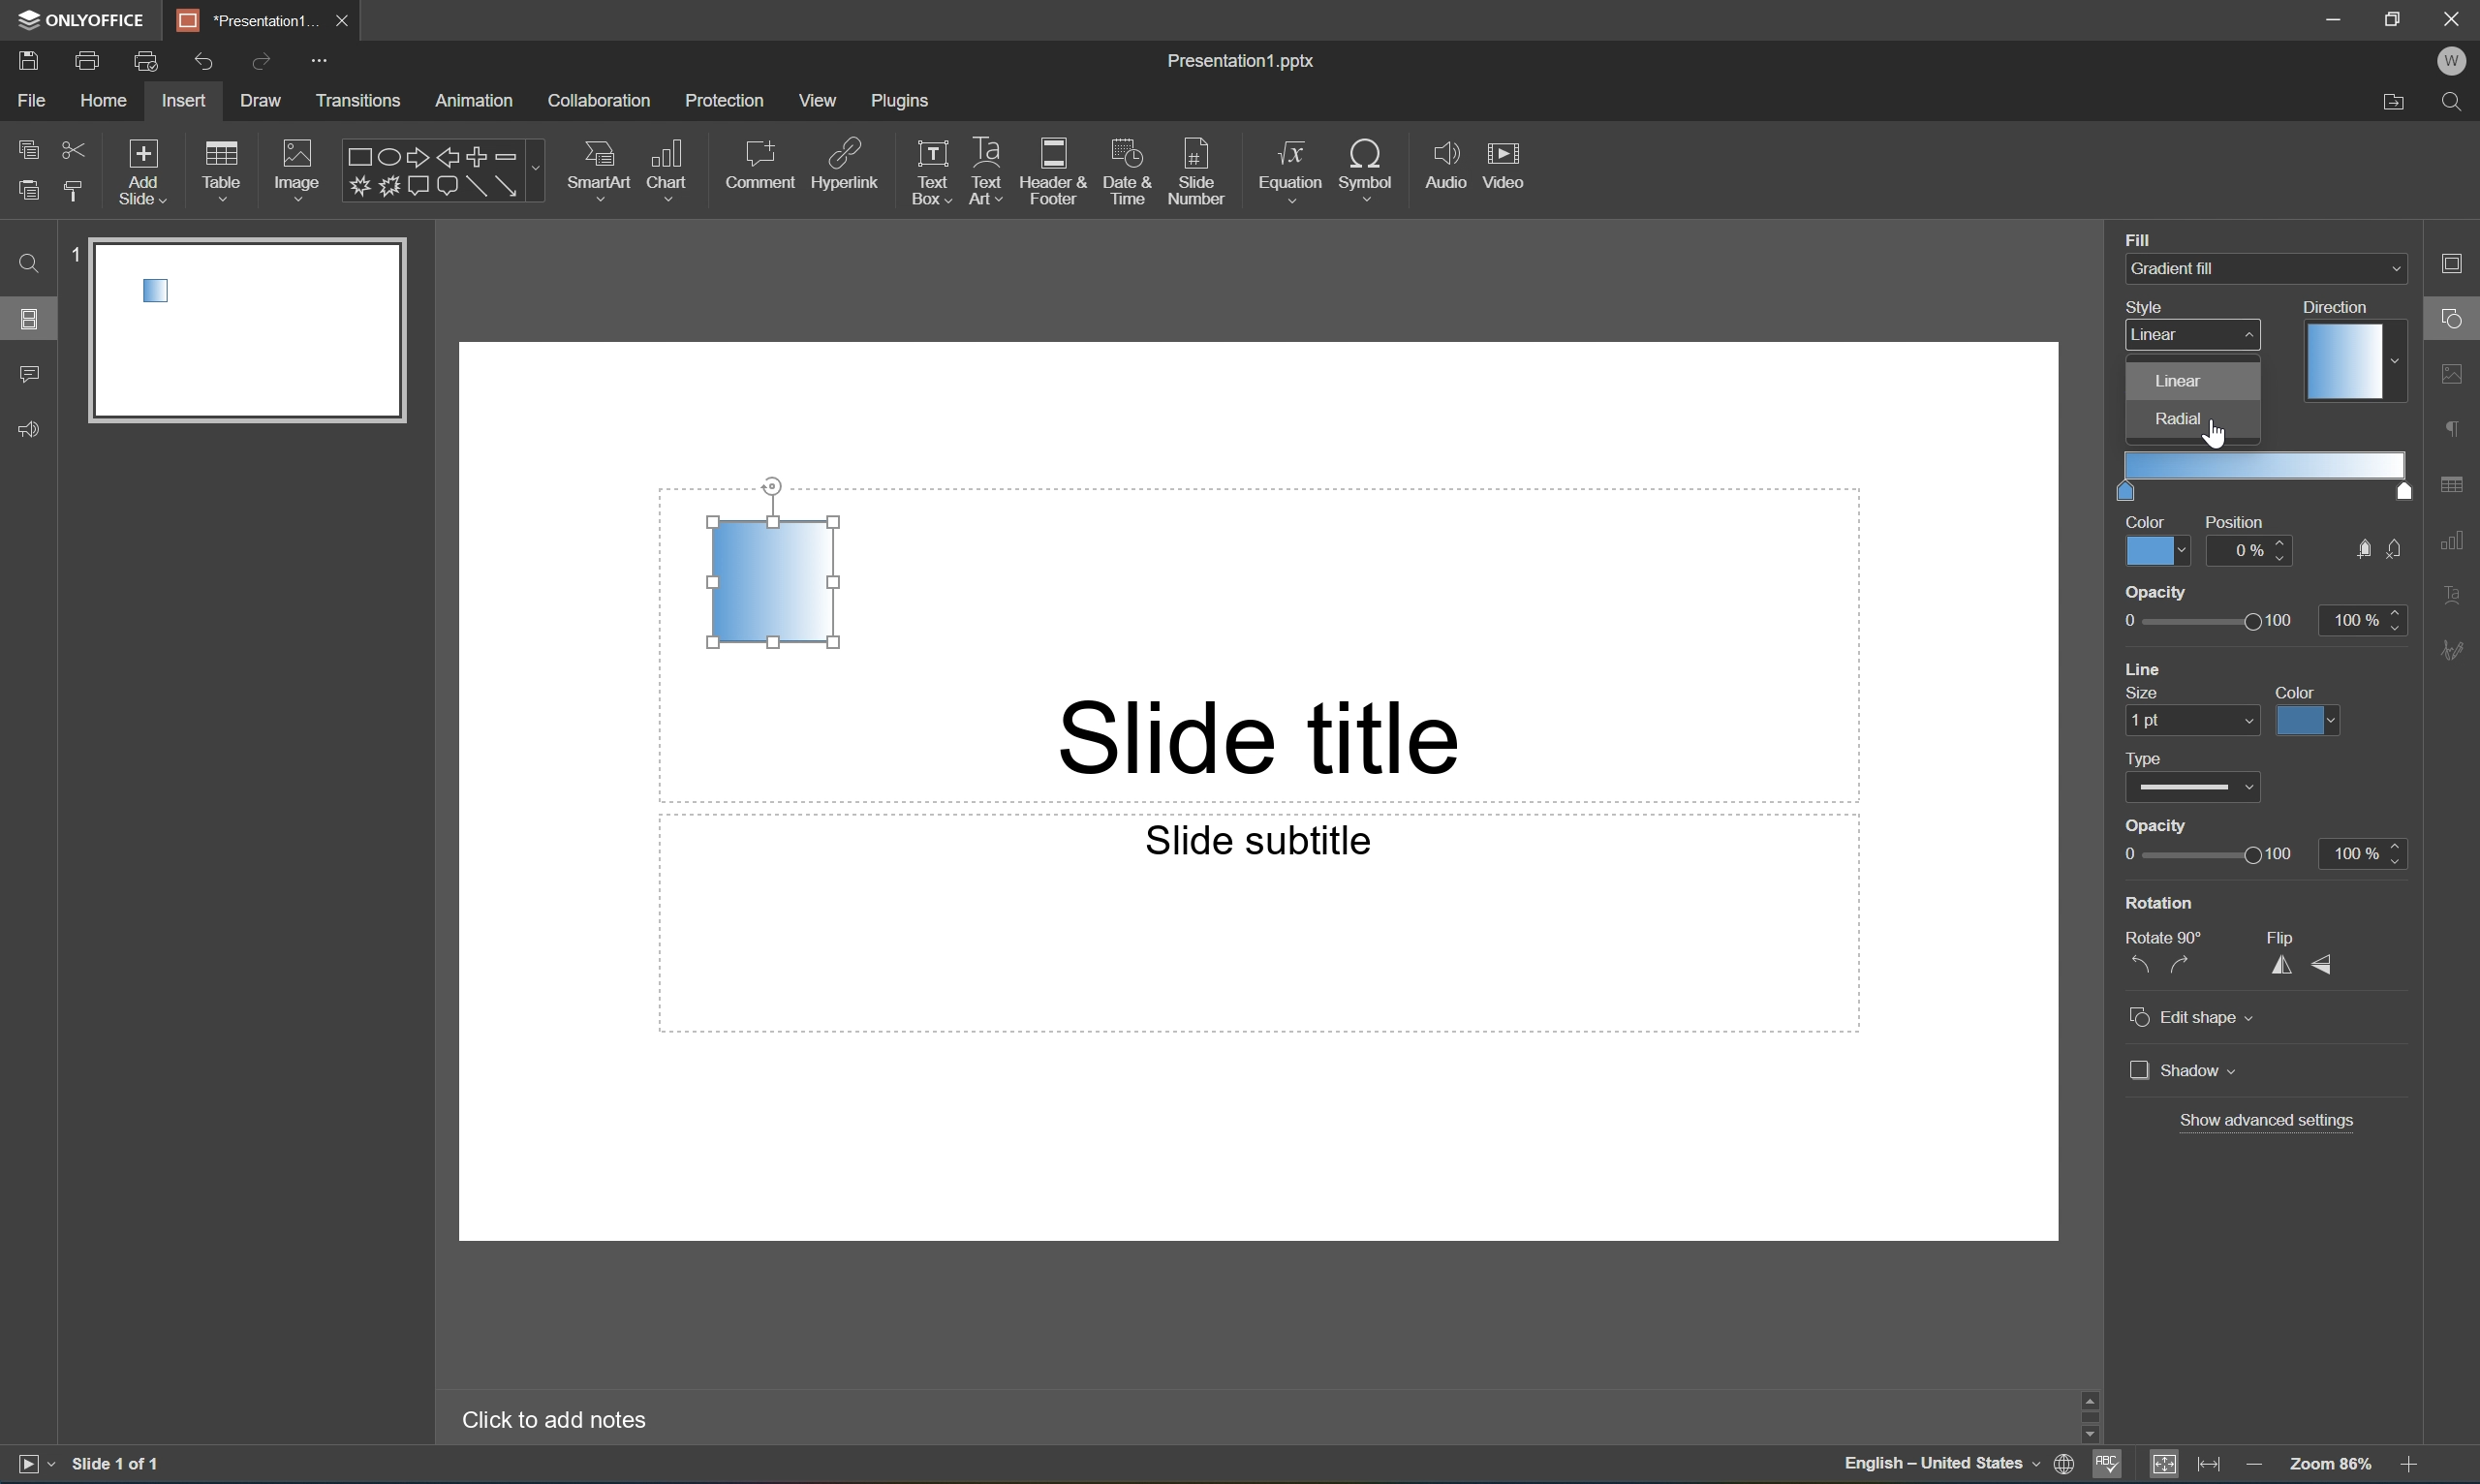 The width and height of the screenshot is (2480, 1484). I want to click on 1, so click(76, 254).